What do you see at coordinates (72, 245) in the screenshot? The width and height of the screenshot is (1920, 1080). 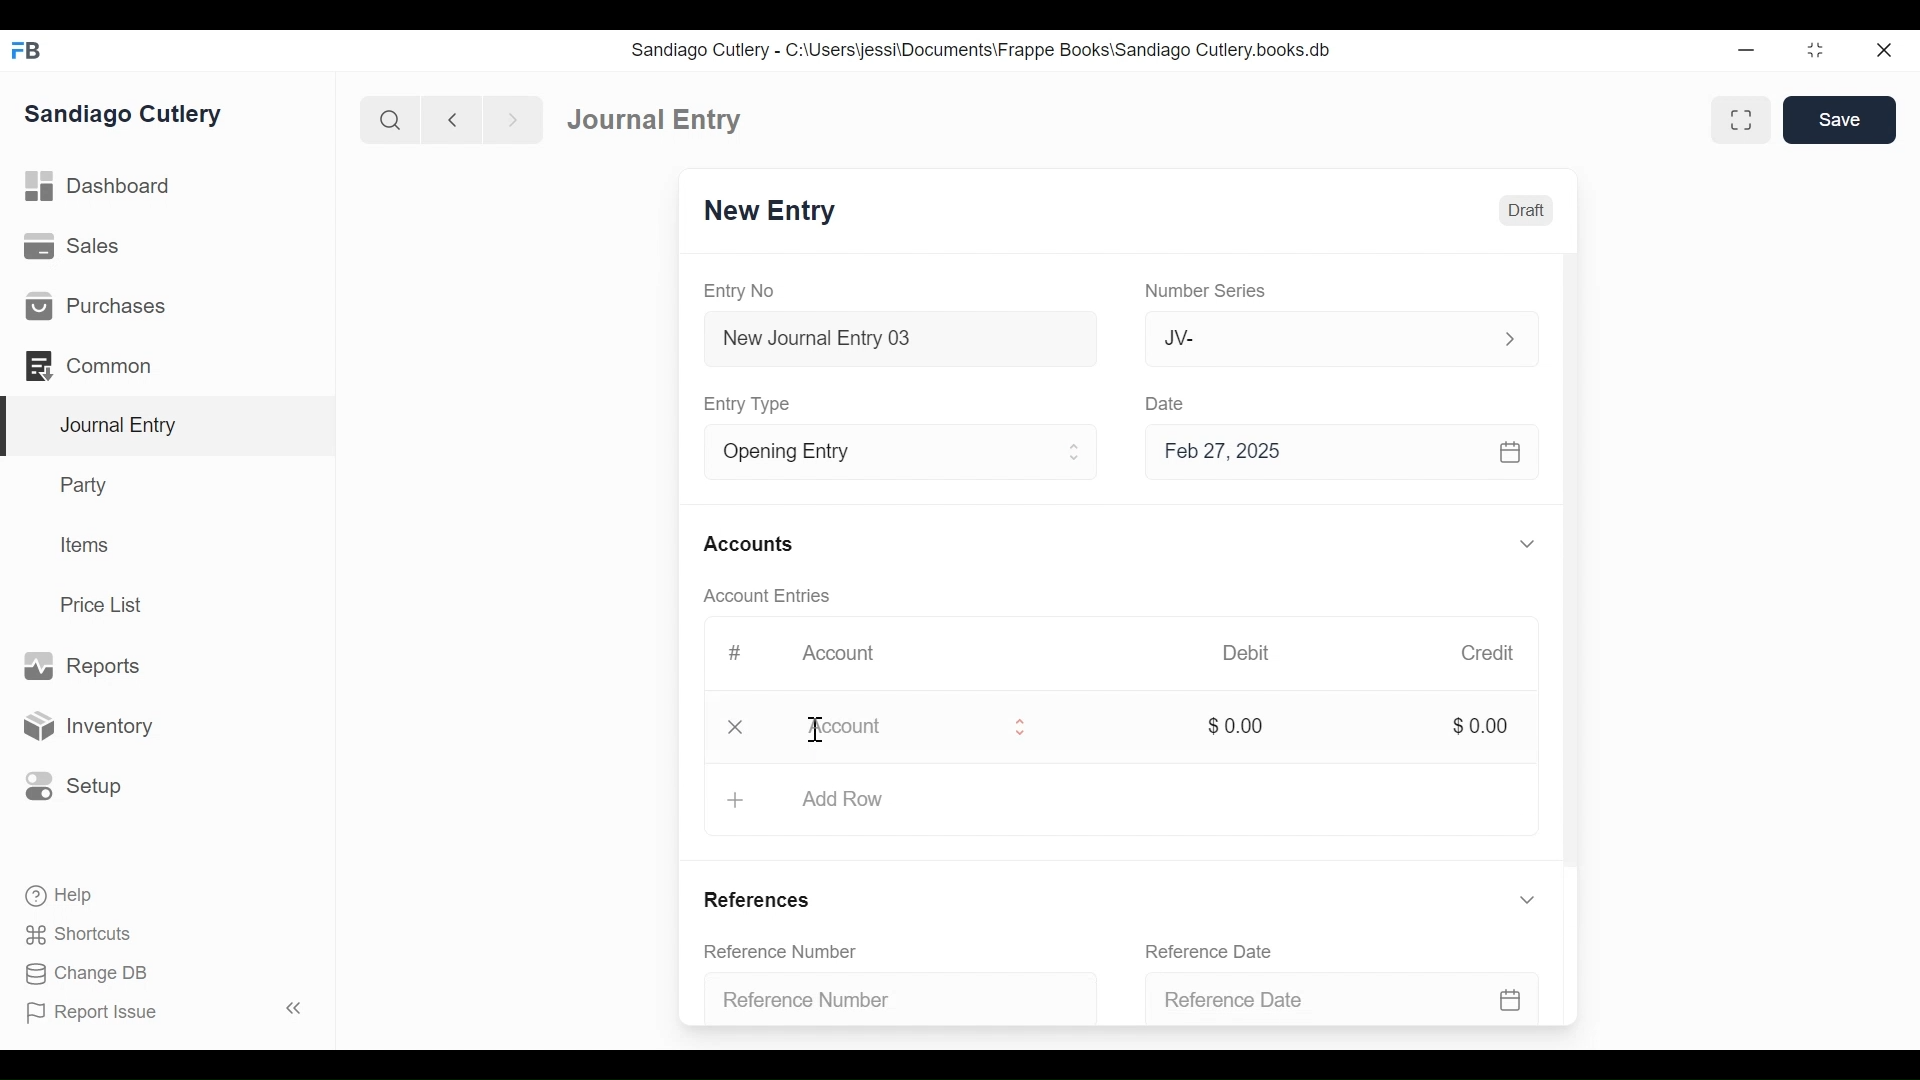 I see `Sales` at bounding box center [72, 245].